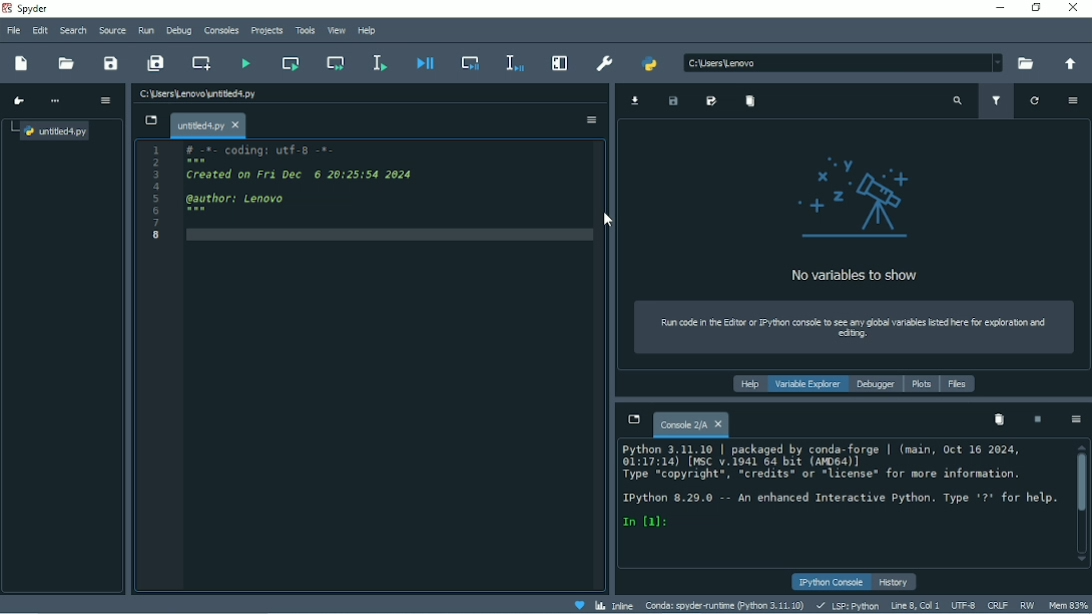  Describe the element at coordinates (112, 63) in the screenshot. I see `Save file` at that location.